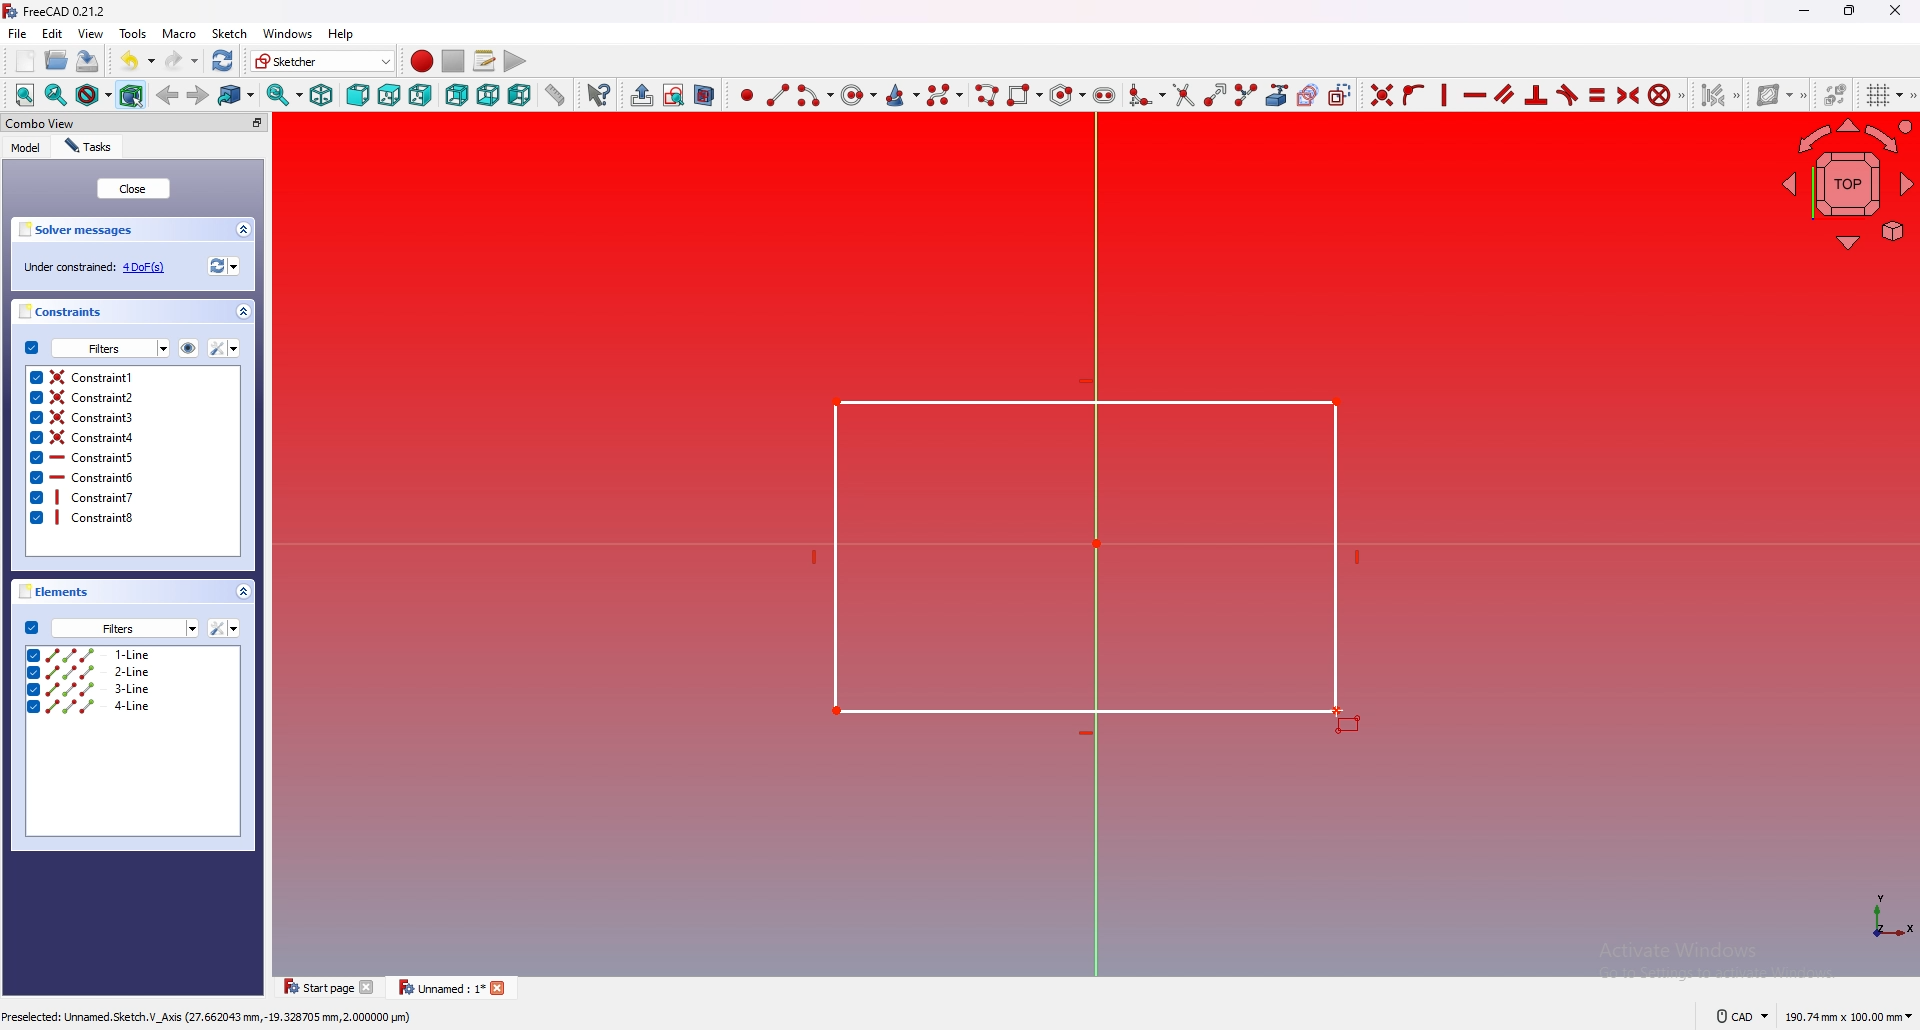  What do you see at coordinates (1629, 96) in the screenshot?
I see `constraint symmetrical` at bounding box center [1629, 96].